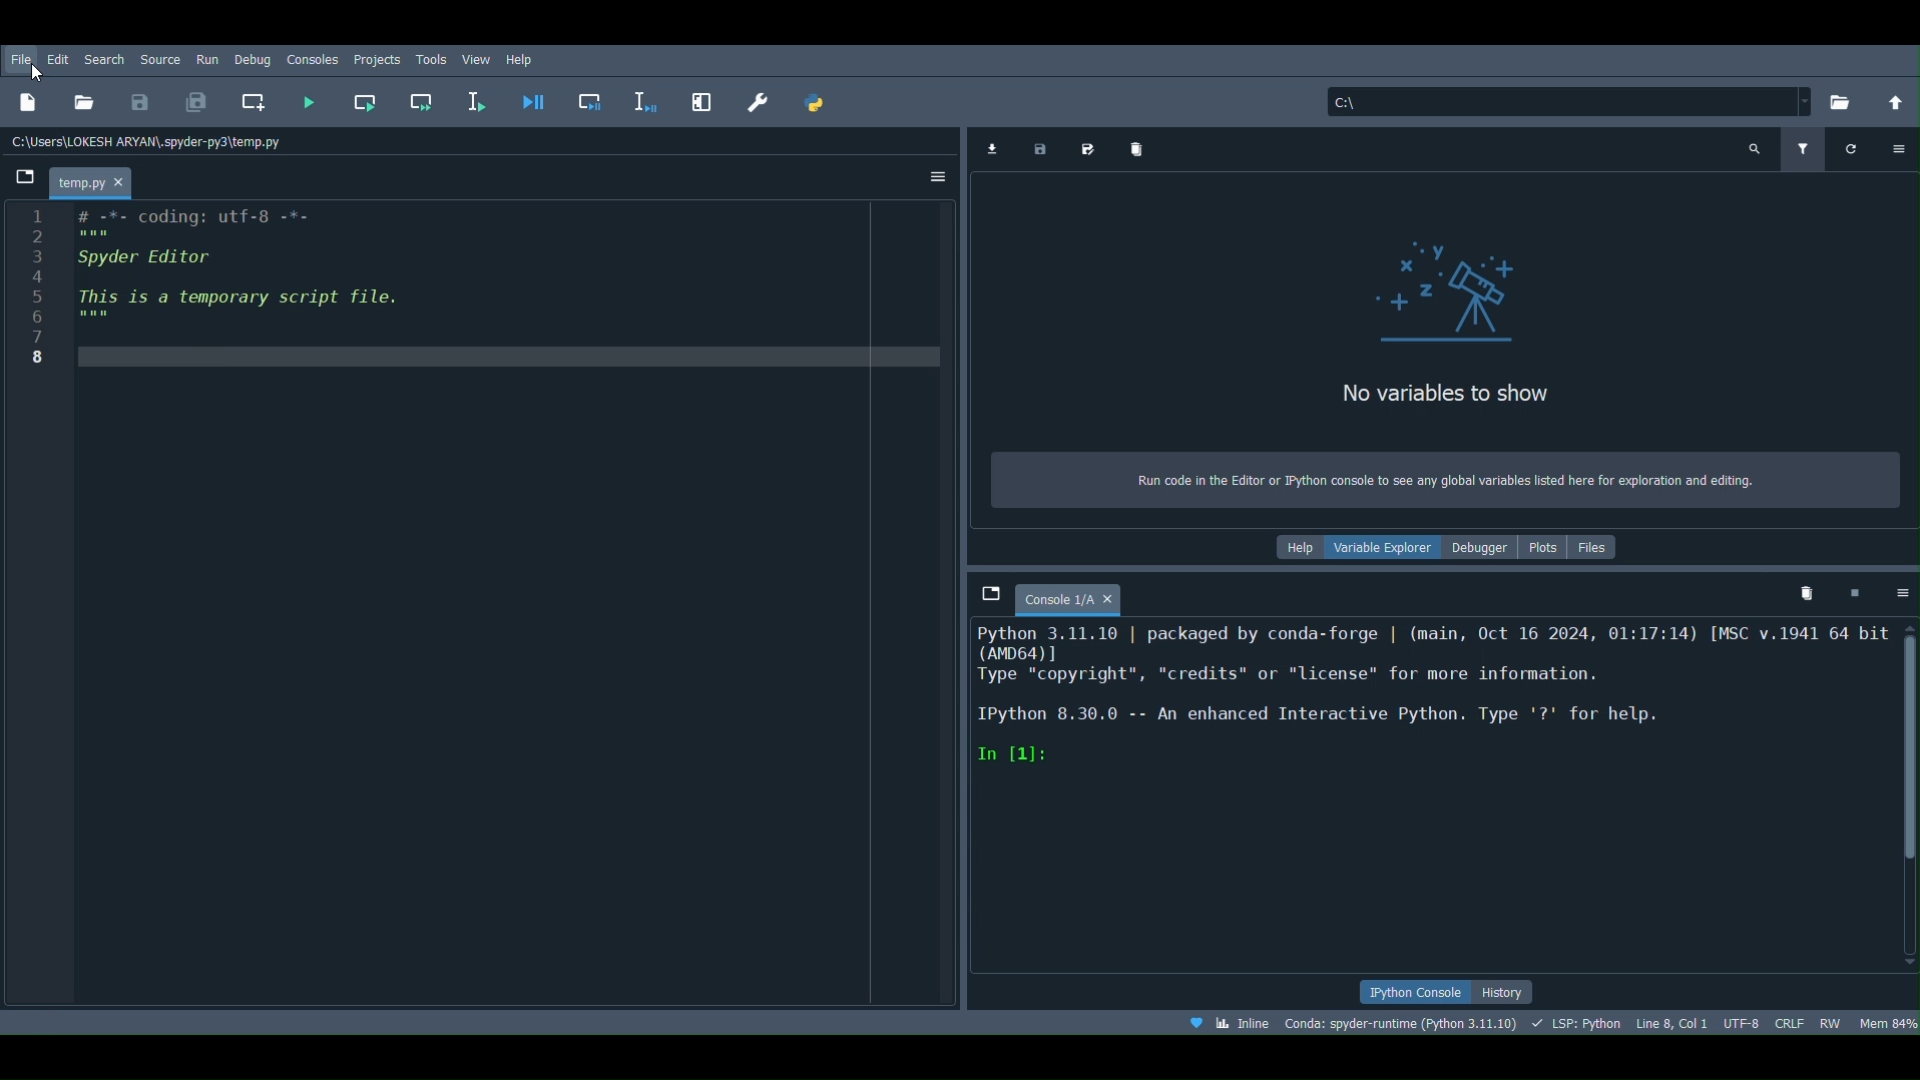  What do you see at coordinates (1403, 1021) in the screenshot?
I see `Version` at bounding box center [1403, 1021].